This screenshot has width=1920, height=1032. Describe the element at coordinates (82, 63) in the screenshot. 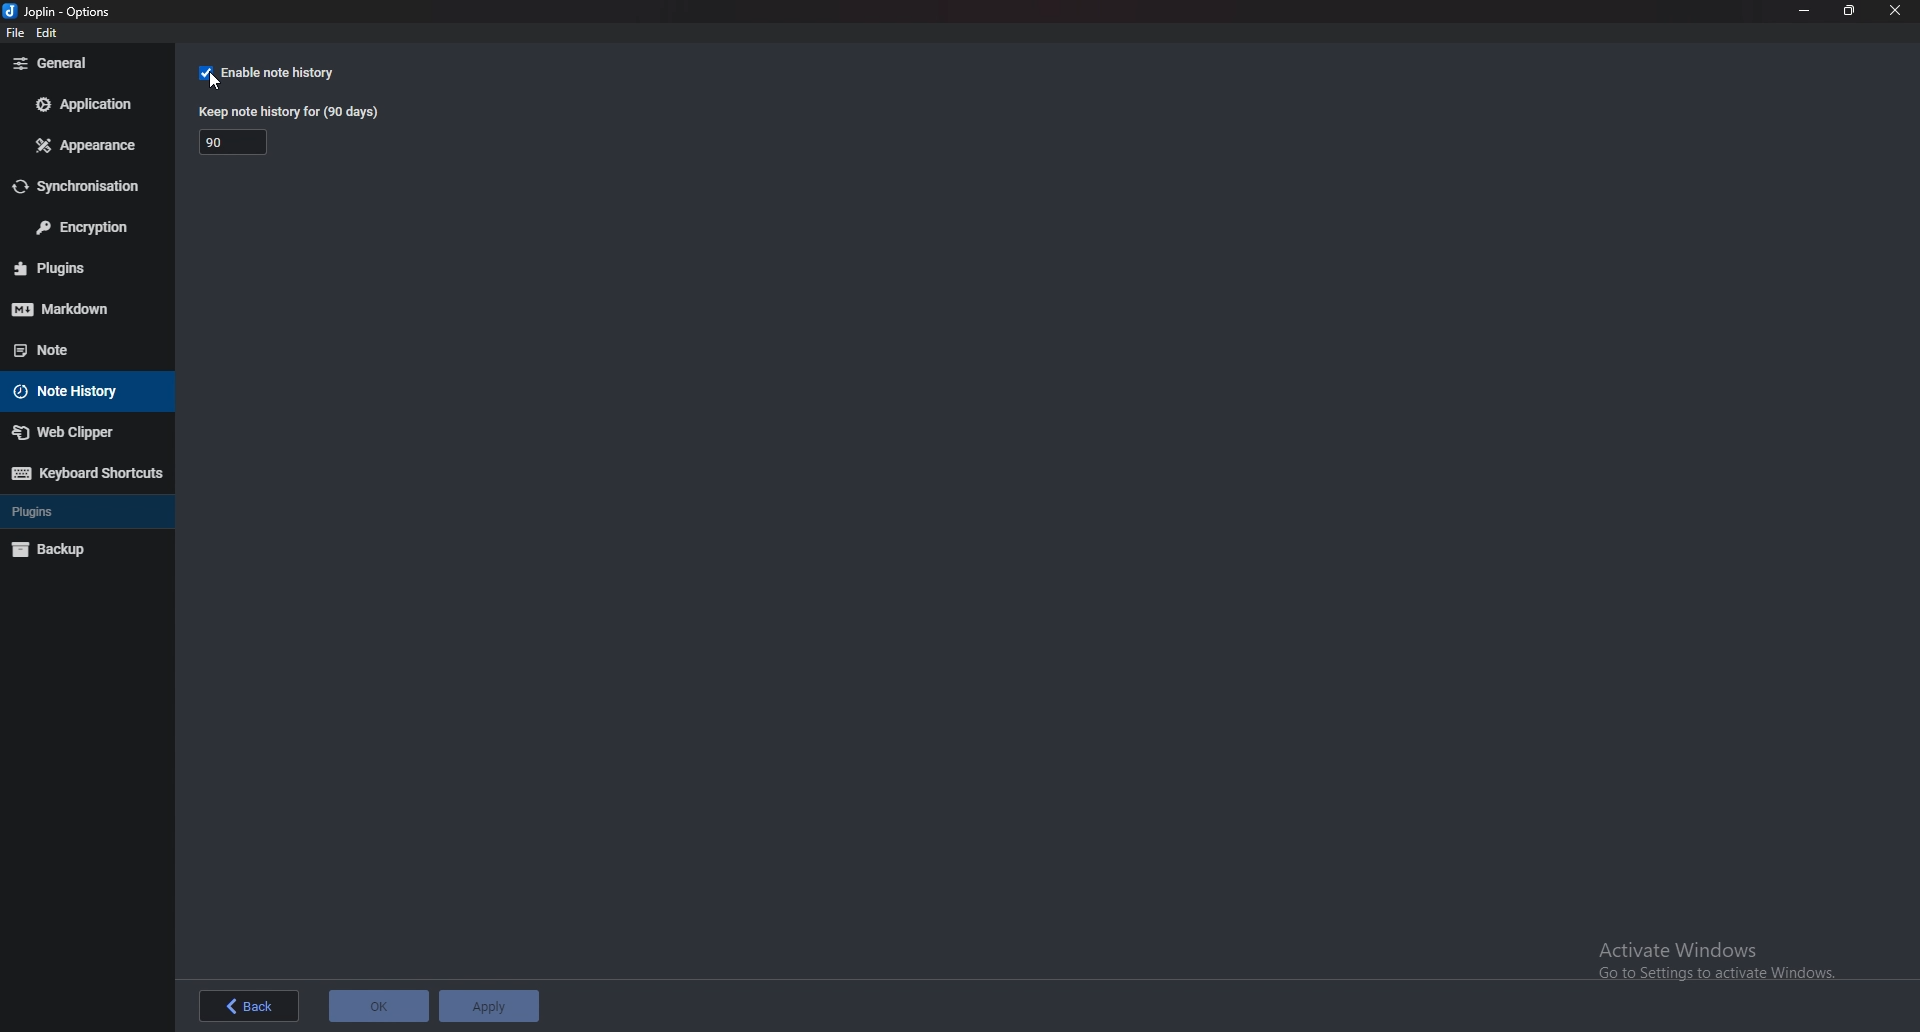

I see `general` at that location.